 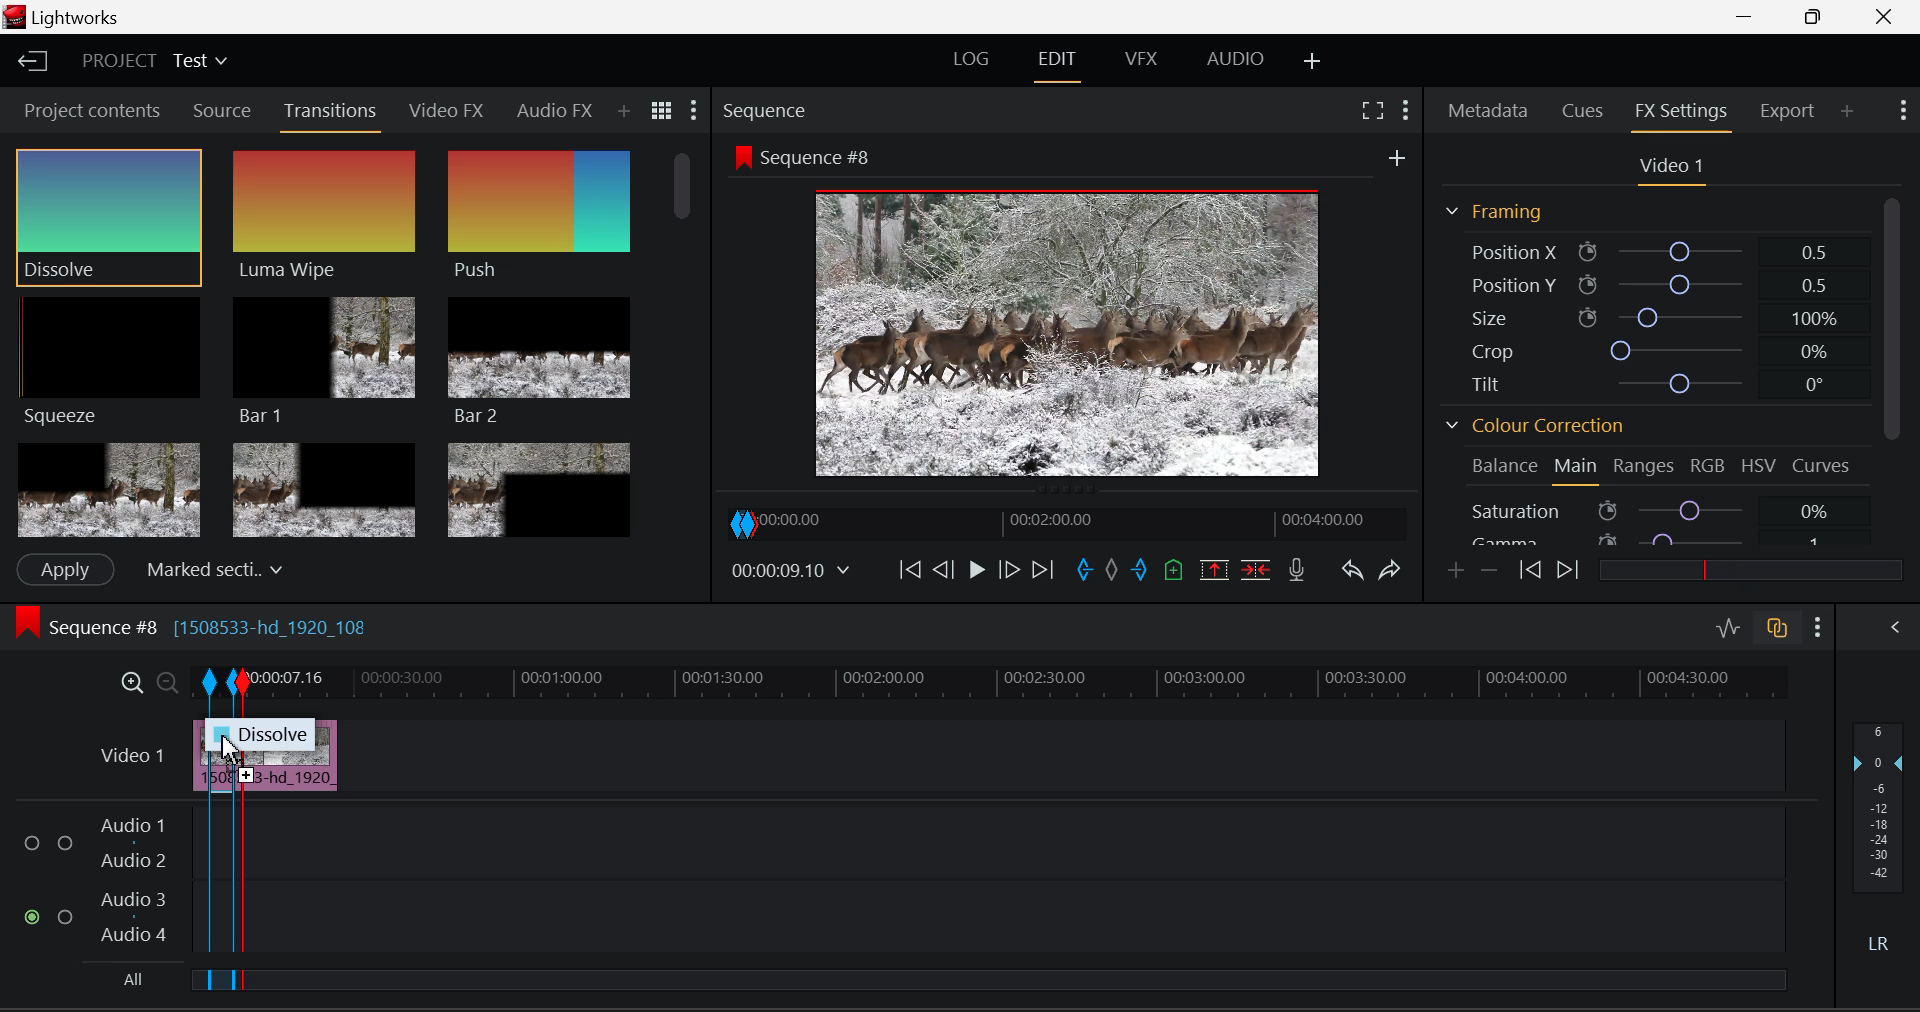 What do you see at coordinates (1145, 61) in the screenshot?
I see `VFX Layout` at bounding box center [1145, 61].